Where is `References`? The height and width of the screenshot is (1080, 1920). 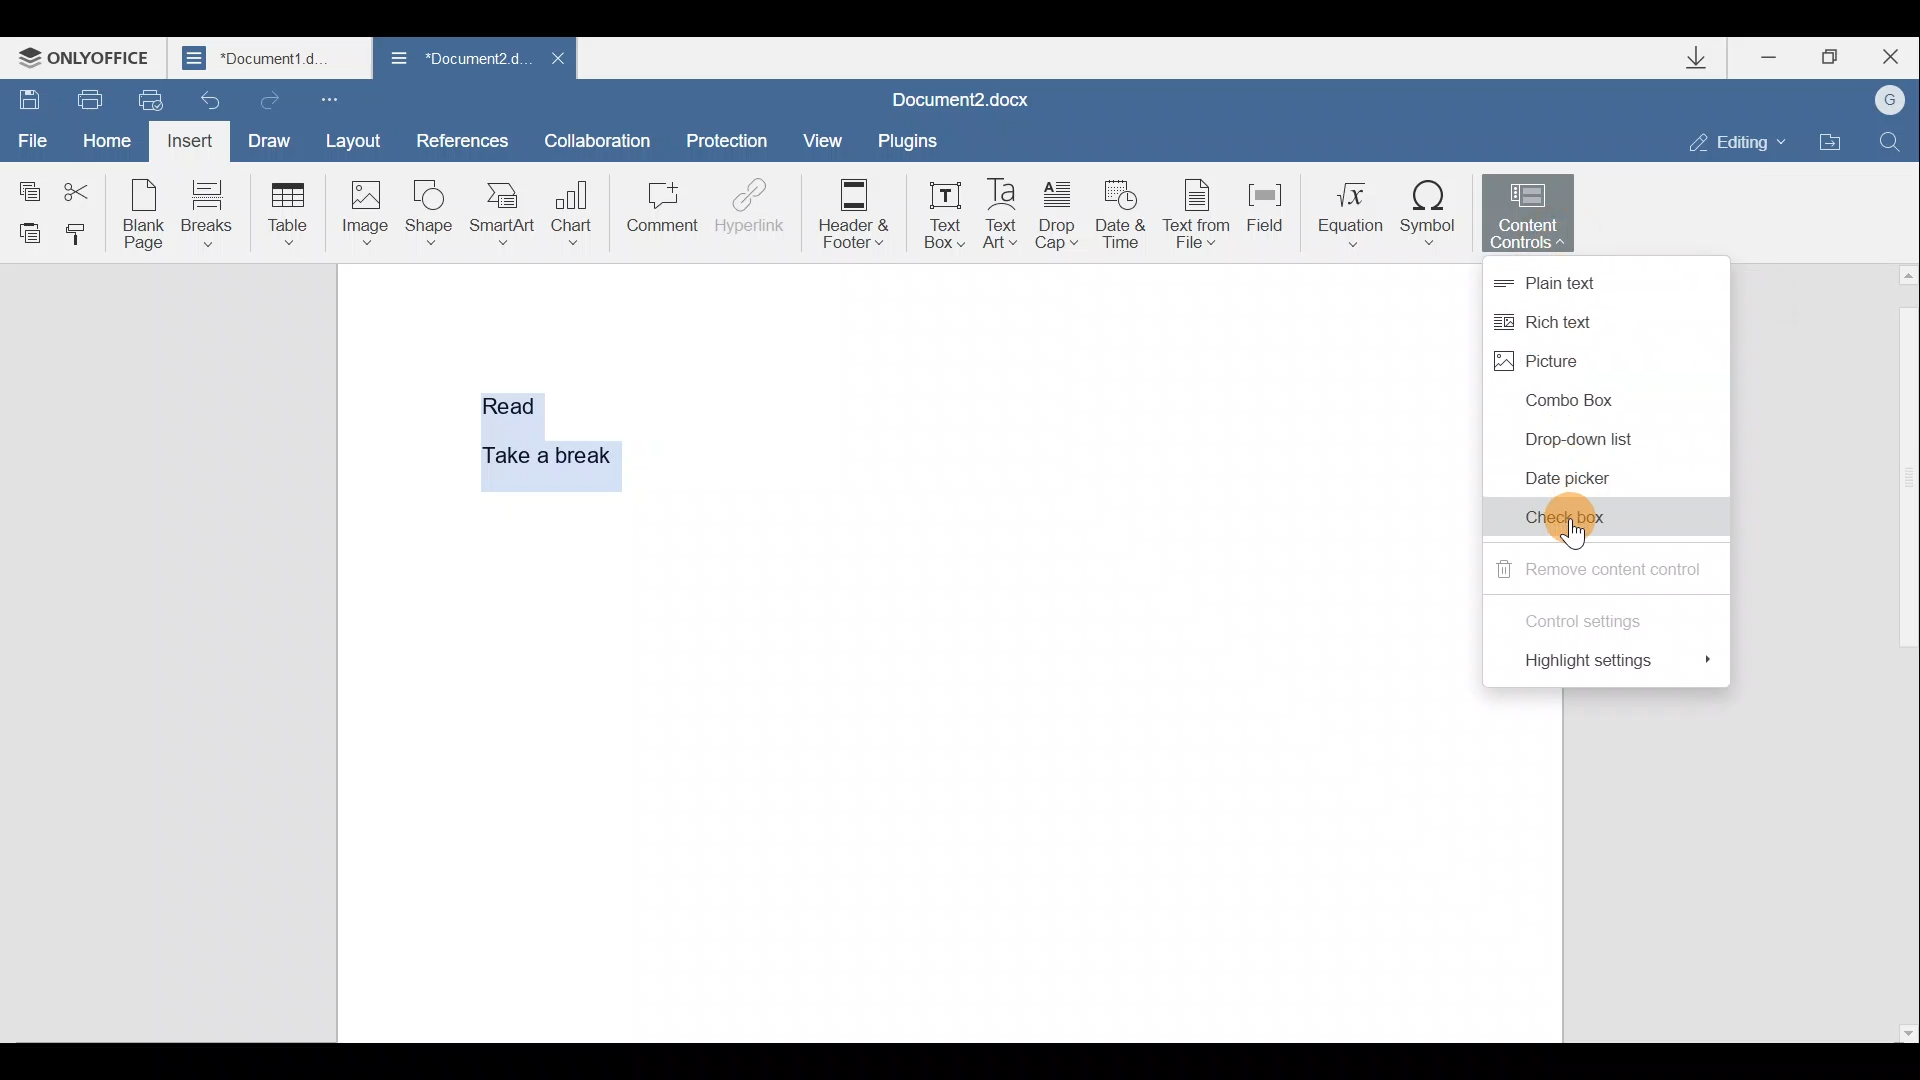
References is located at coordinates (463, 139).